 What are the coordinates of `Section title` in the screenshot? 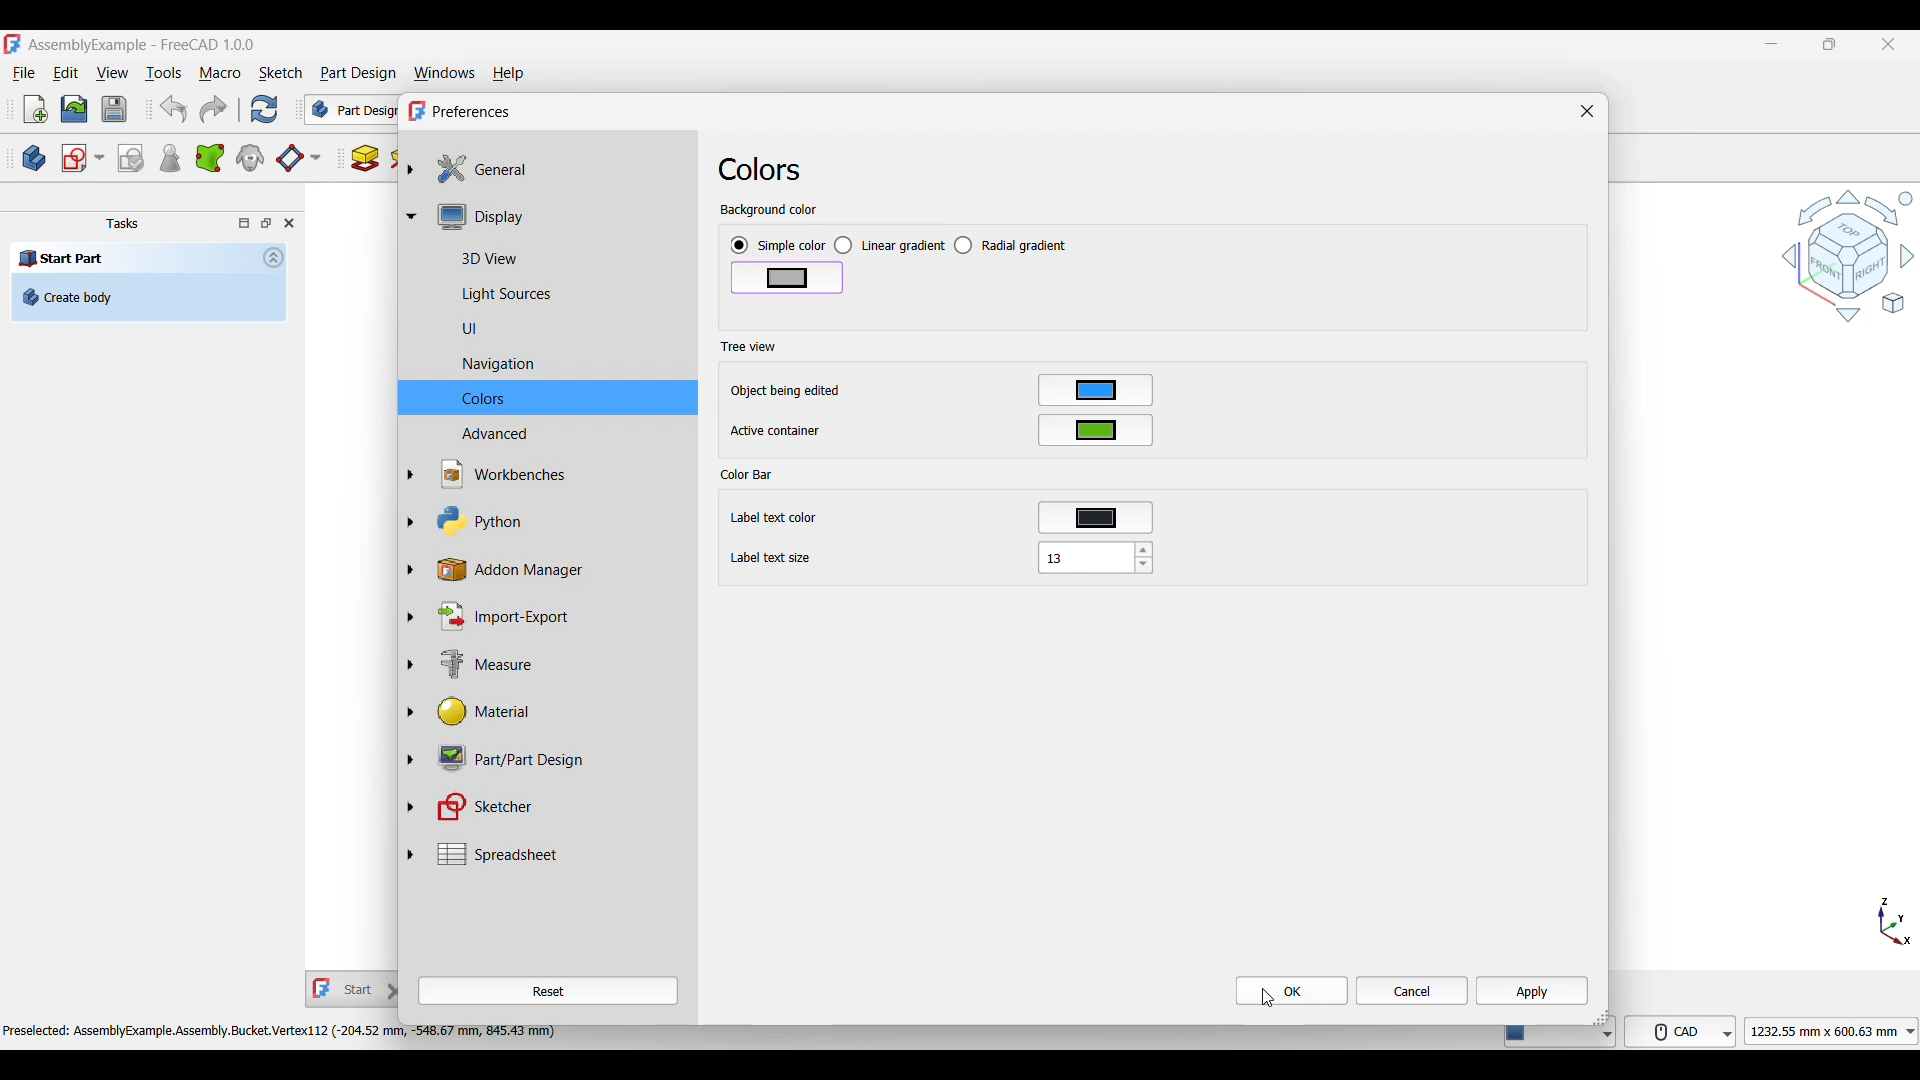 It's located at (748, 346).